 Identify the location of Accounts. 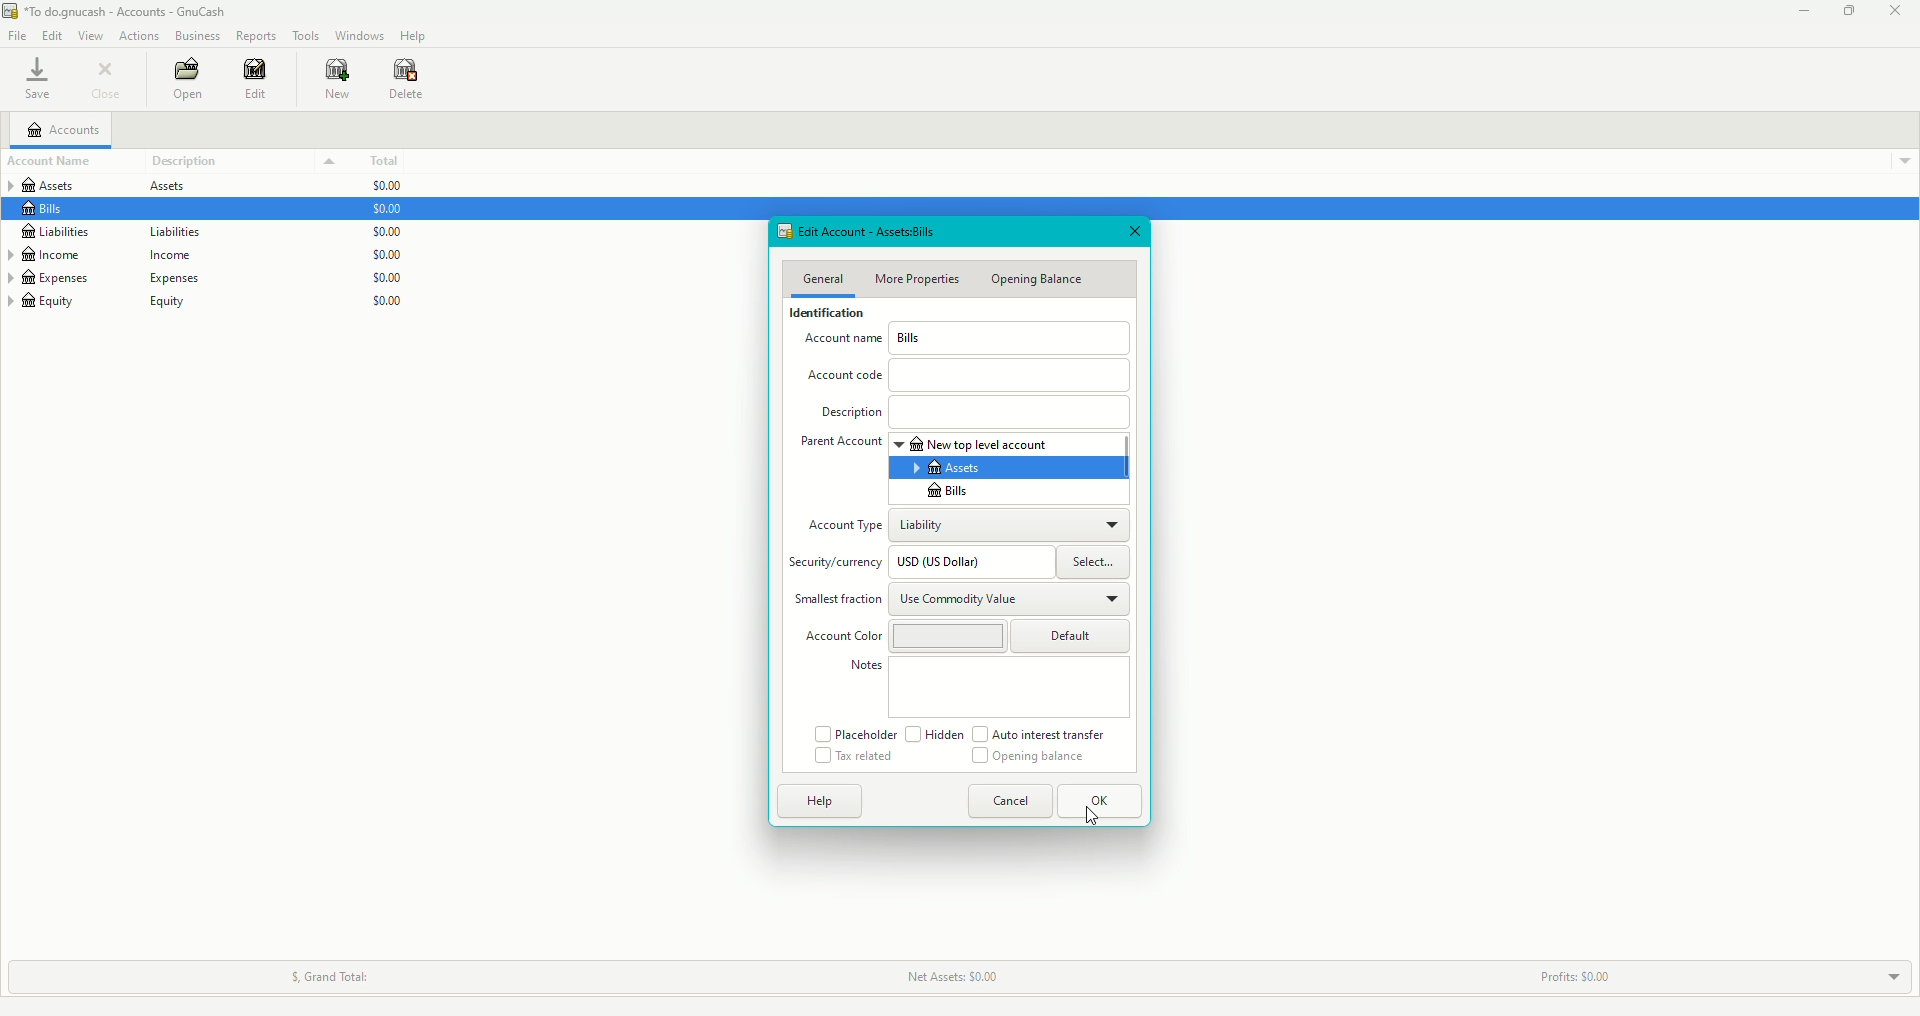
(68, 129).